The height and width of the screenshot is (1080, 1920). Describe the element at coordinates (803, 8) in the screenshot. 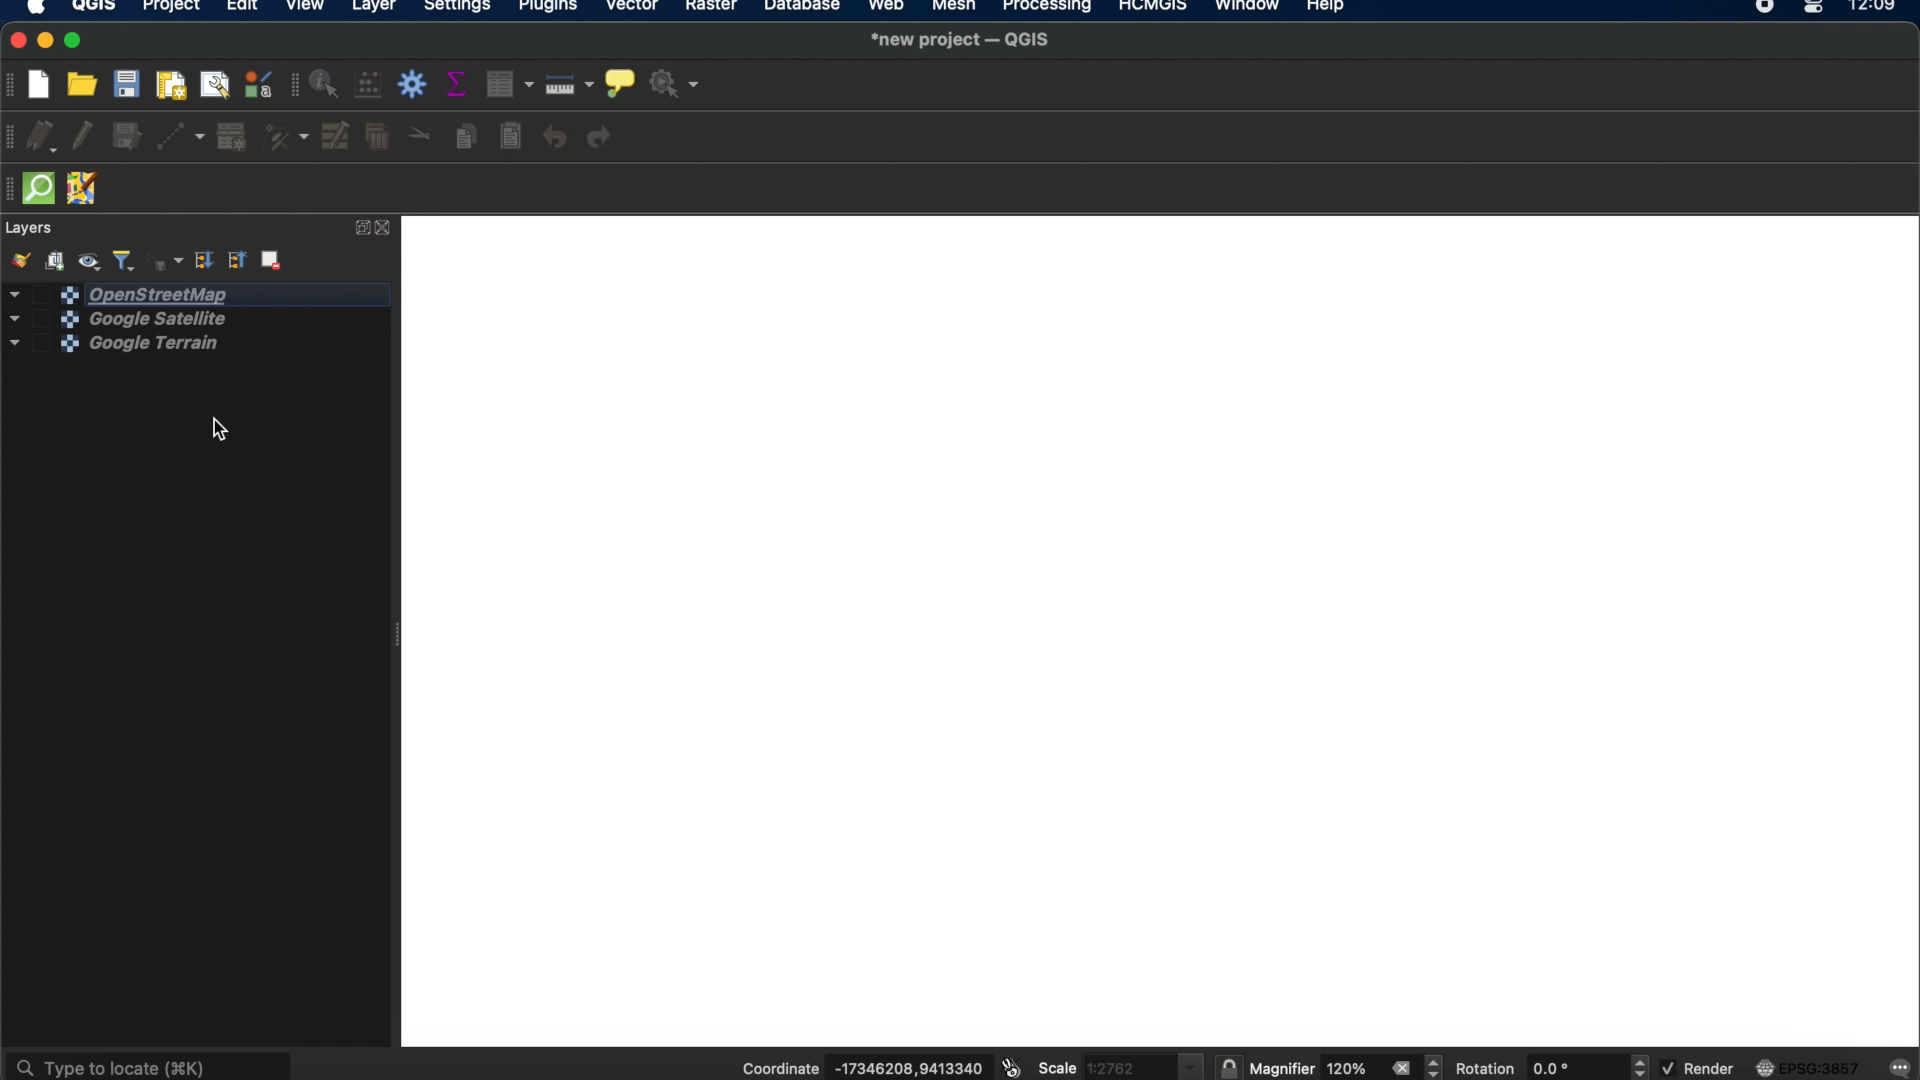

I see `database` at that location.